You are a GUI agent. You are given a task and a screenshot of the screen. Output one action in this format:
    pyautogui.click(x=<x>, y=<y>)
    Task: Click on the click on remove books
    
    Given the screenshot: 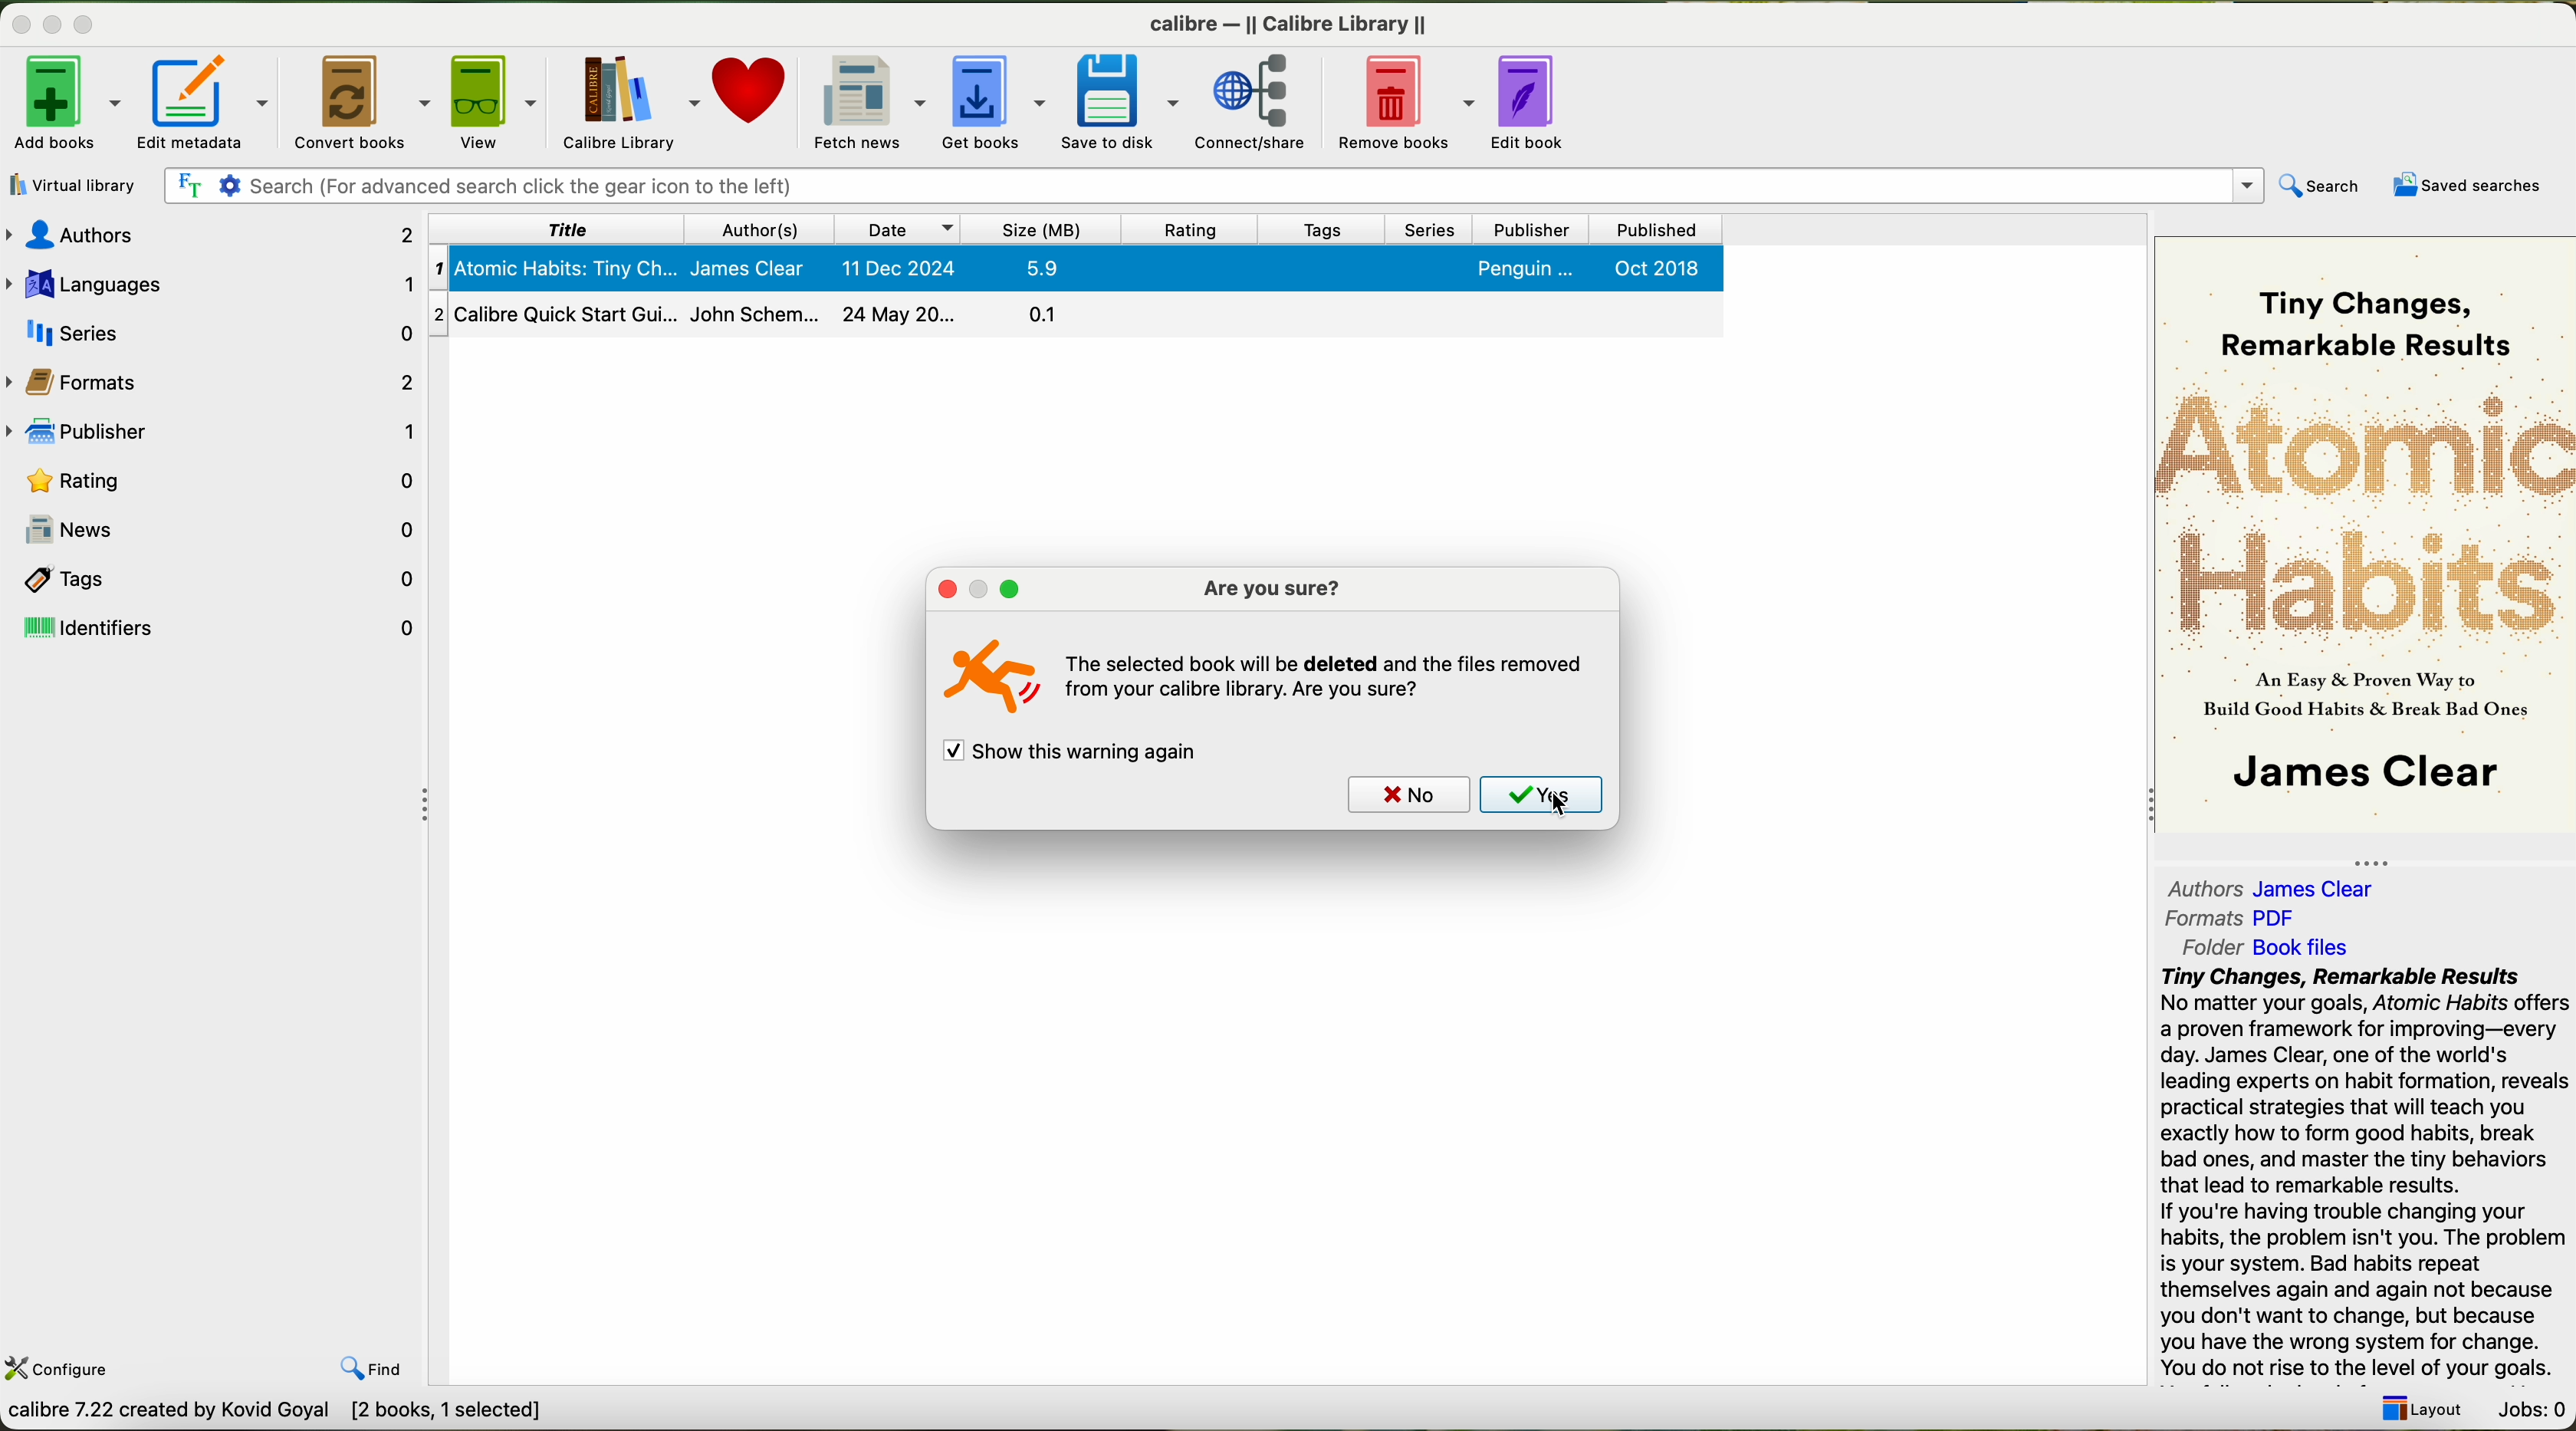 What is the action you would take?
    pyautogui.click(x=1399, y=106)
    